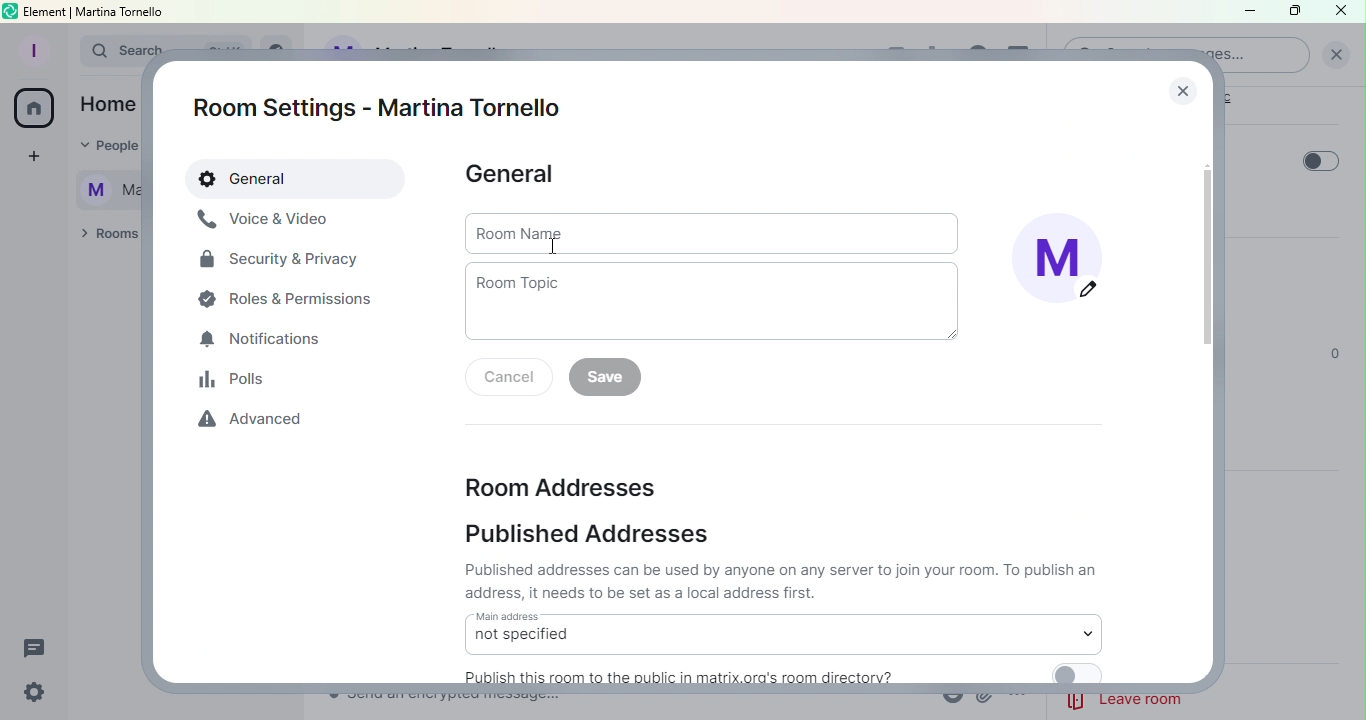 This screenshot has height=720, width=1366. I want to click on People, so click(102, 147).